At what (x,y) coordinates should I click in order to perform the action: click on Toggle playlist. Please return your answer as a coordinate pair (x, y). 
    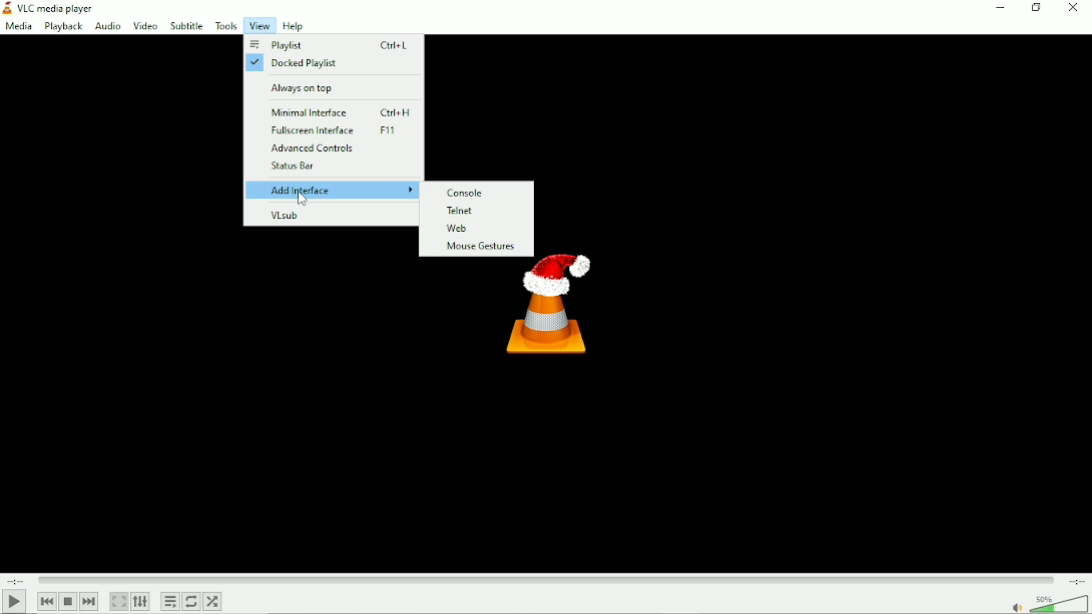
    Looking at the image, I should click on (169, 601).